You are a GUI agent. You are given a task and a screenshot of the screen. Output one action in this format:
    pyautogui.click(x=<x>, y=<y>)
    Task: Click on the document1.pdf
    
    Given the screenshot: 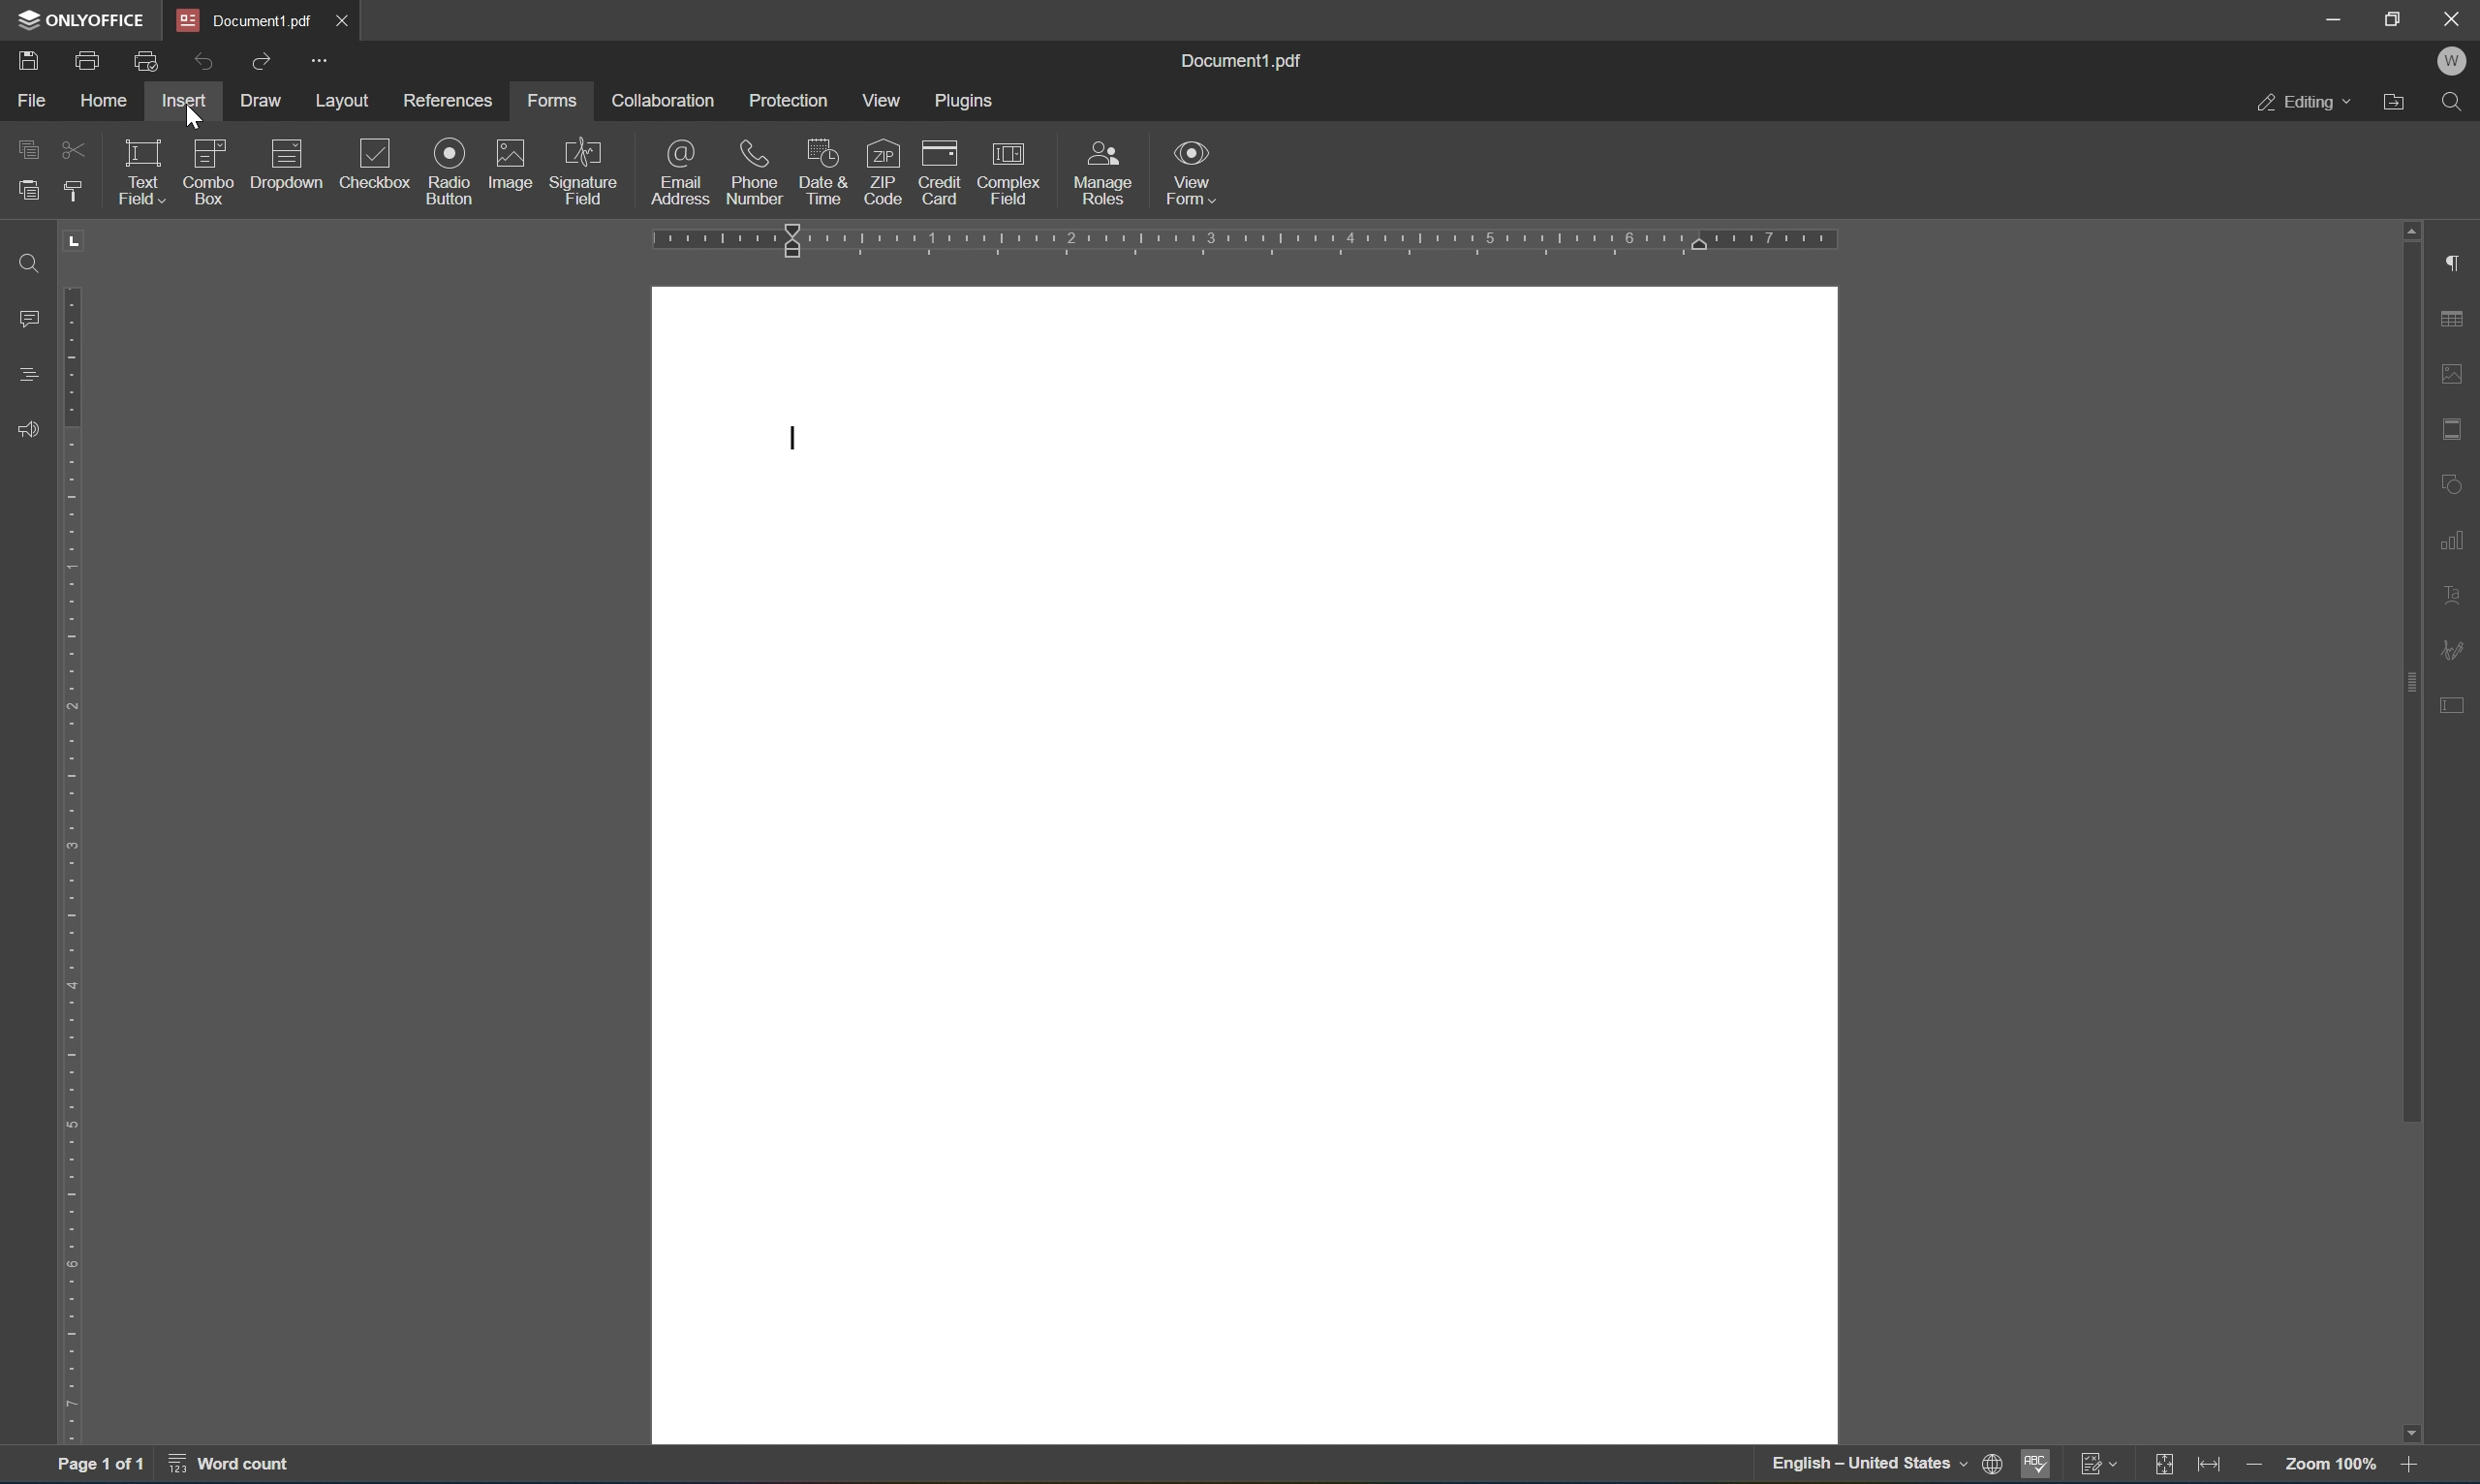 What is the action you would take?
    pyautogui.click(x=1246, y=60)
    